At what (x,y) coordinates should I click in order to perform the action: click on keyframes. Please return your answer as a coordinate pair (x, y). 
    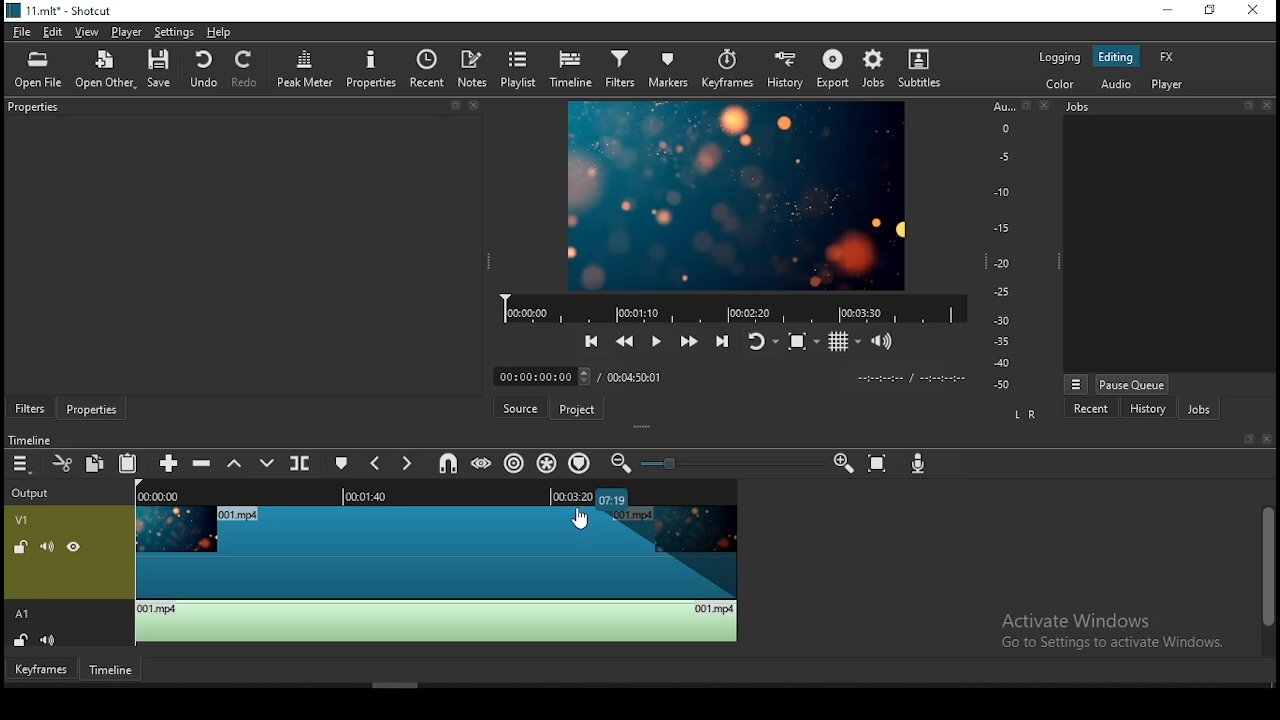
    Looking at the image, I should click on (42, 672).